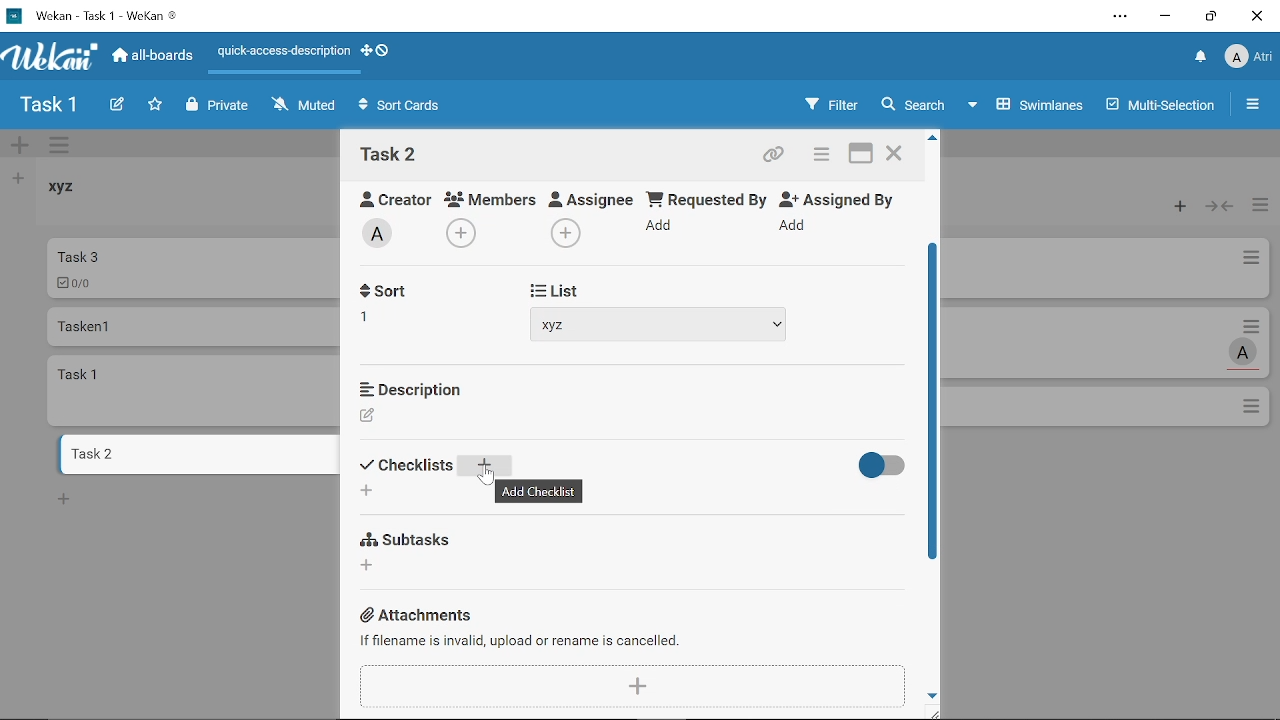 This screenshot has height=720, width=1280. I want to click on Add Checklist, so click(548, 490).